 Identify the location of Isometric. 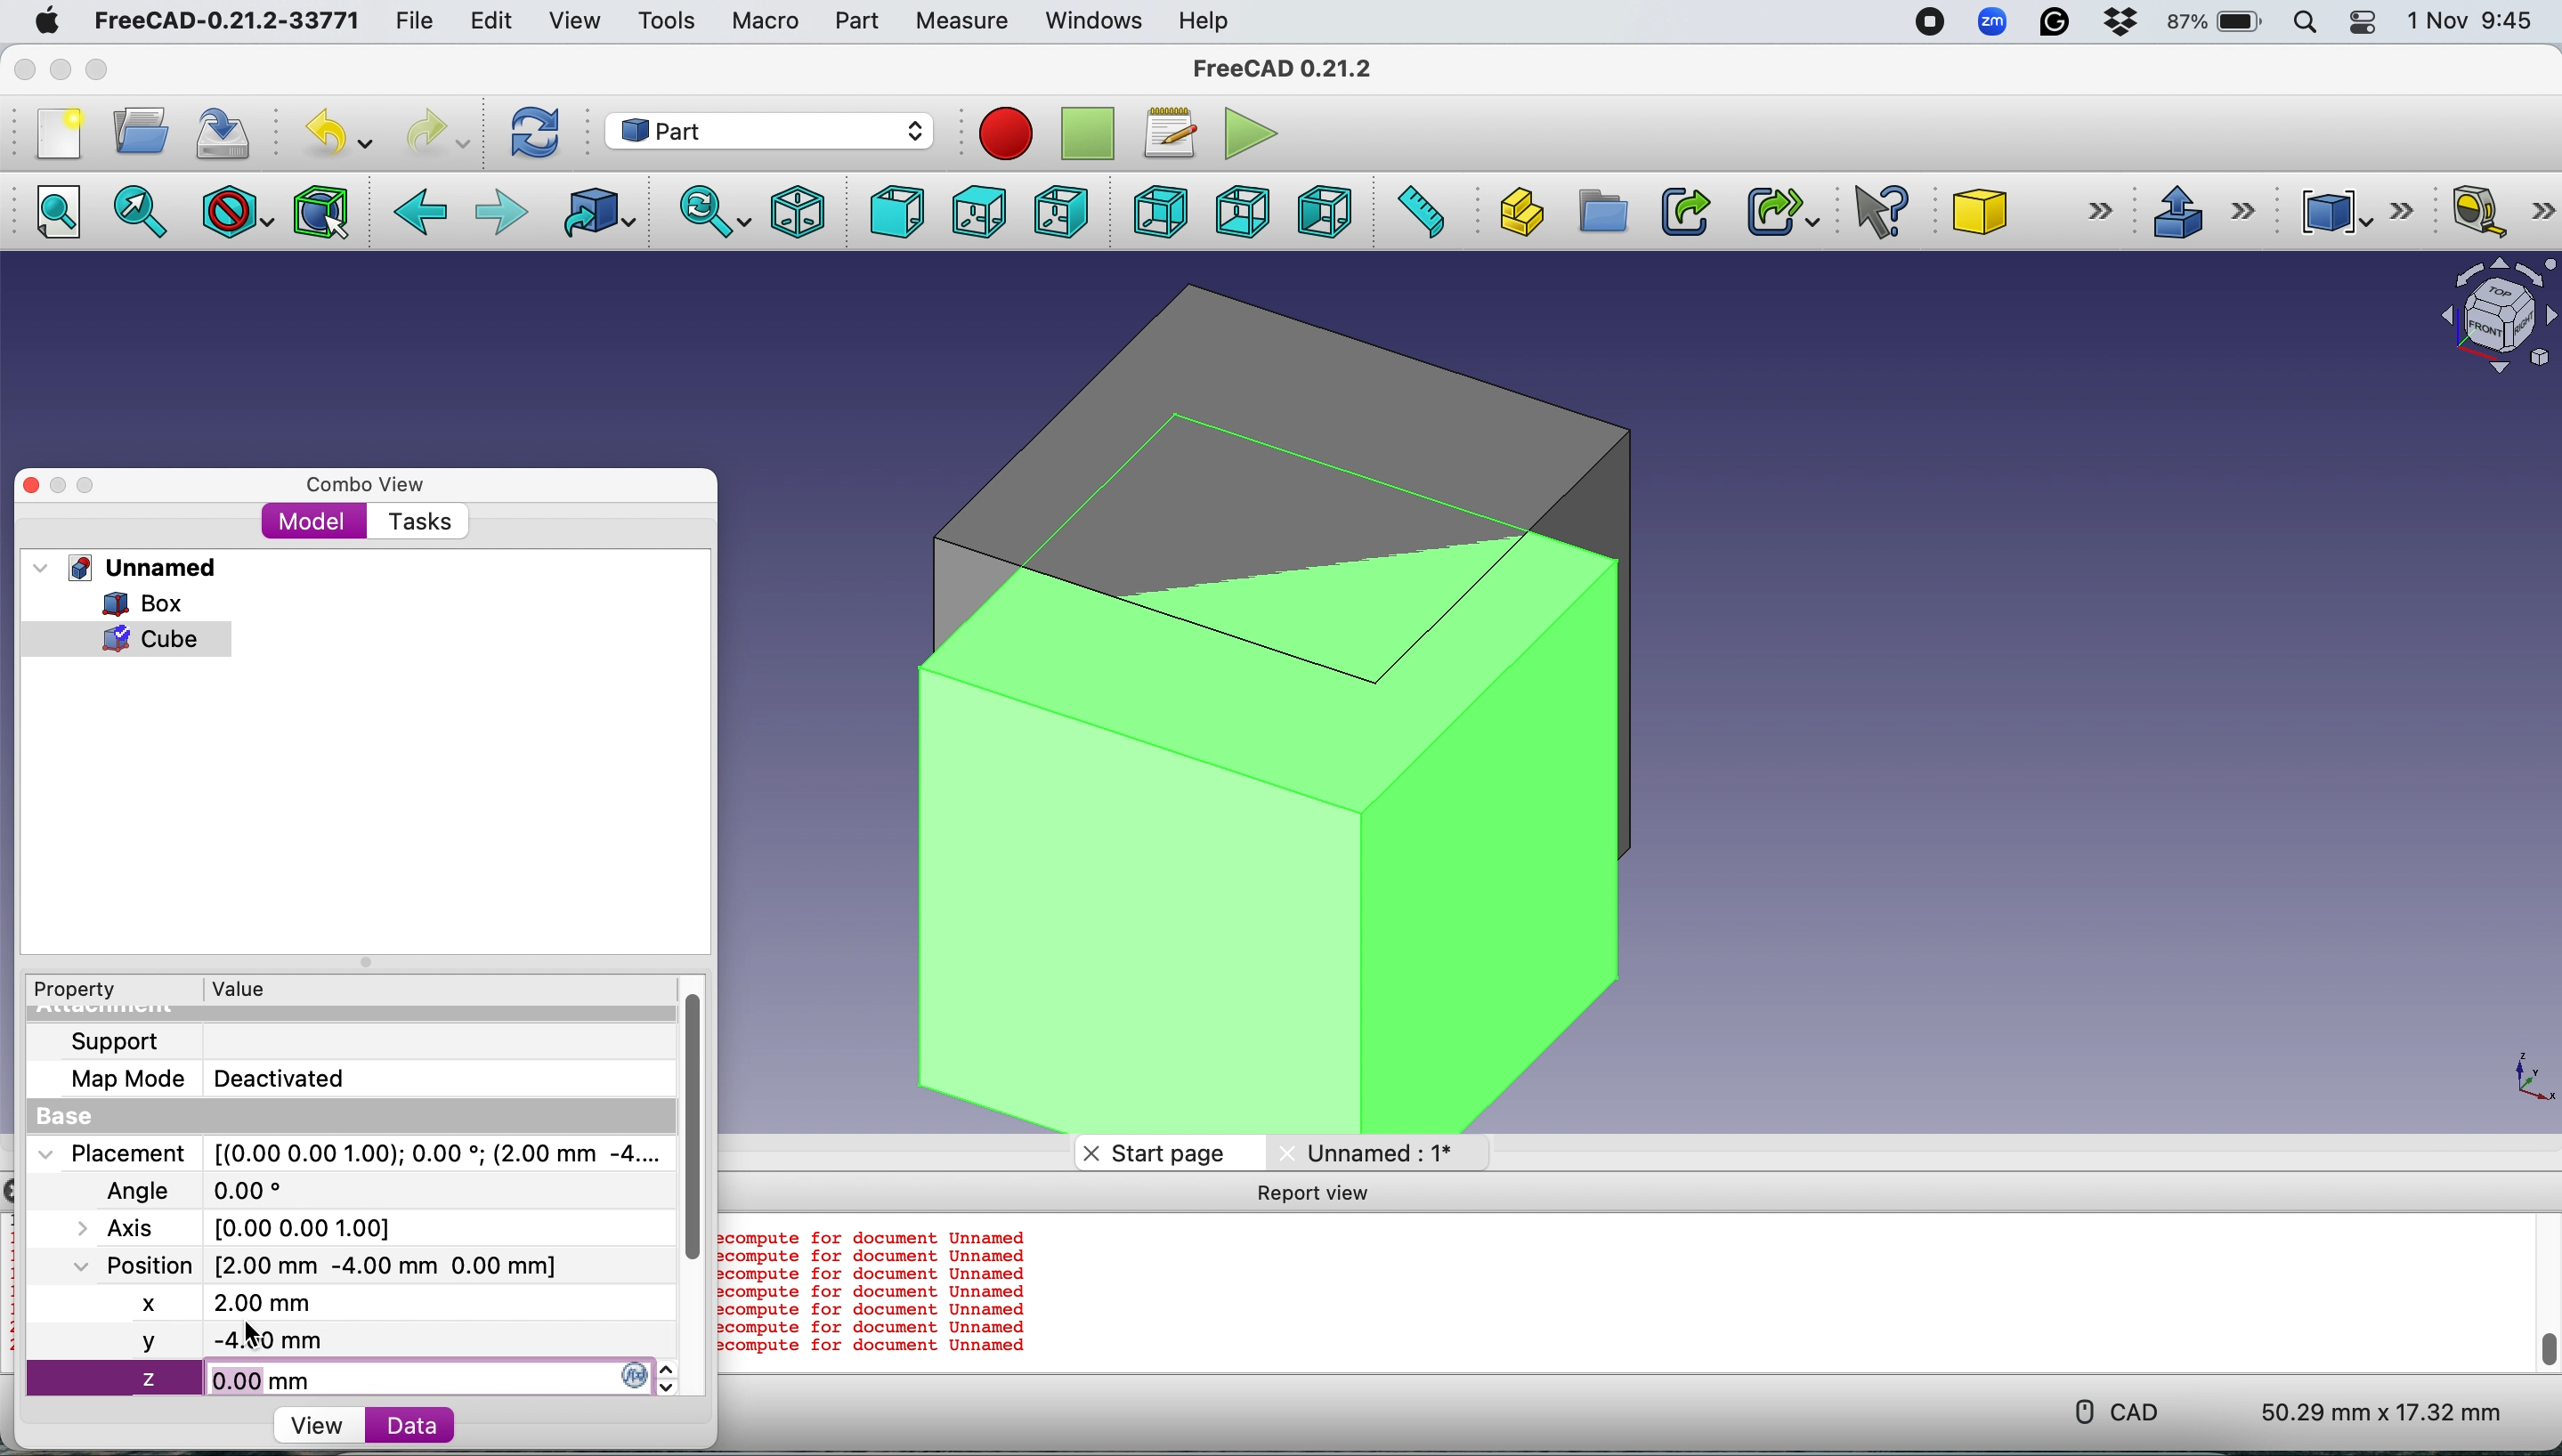
(798, 209).